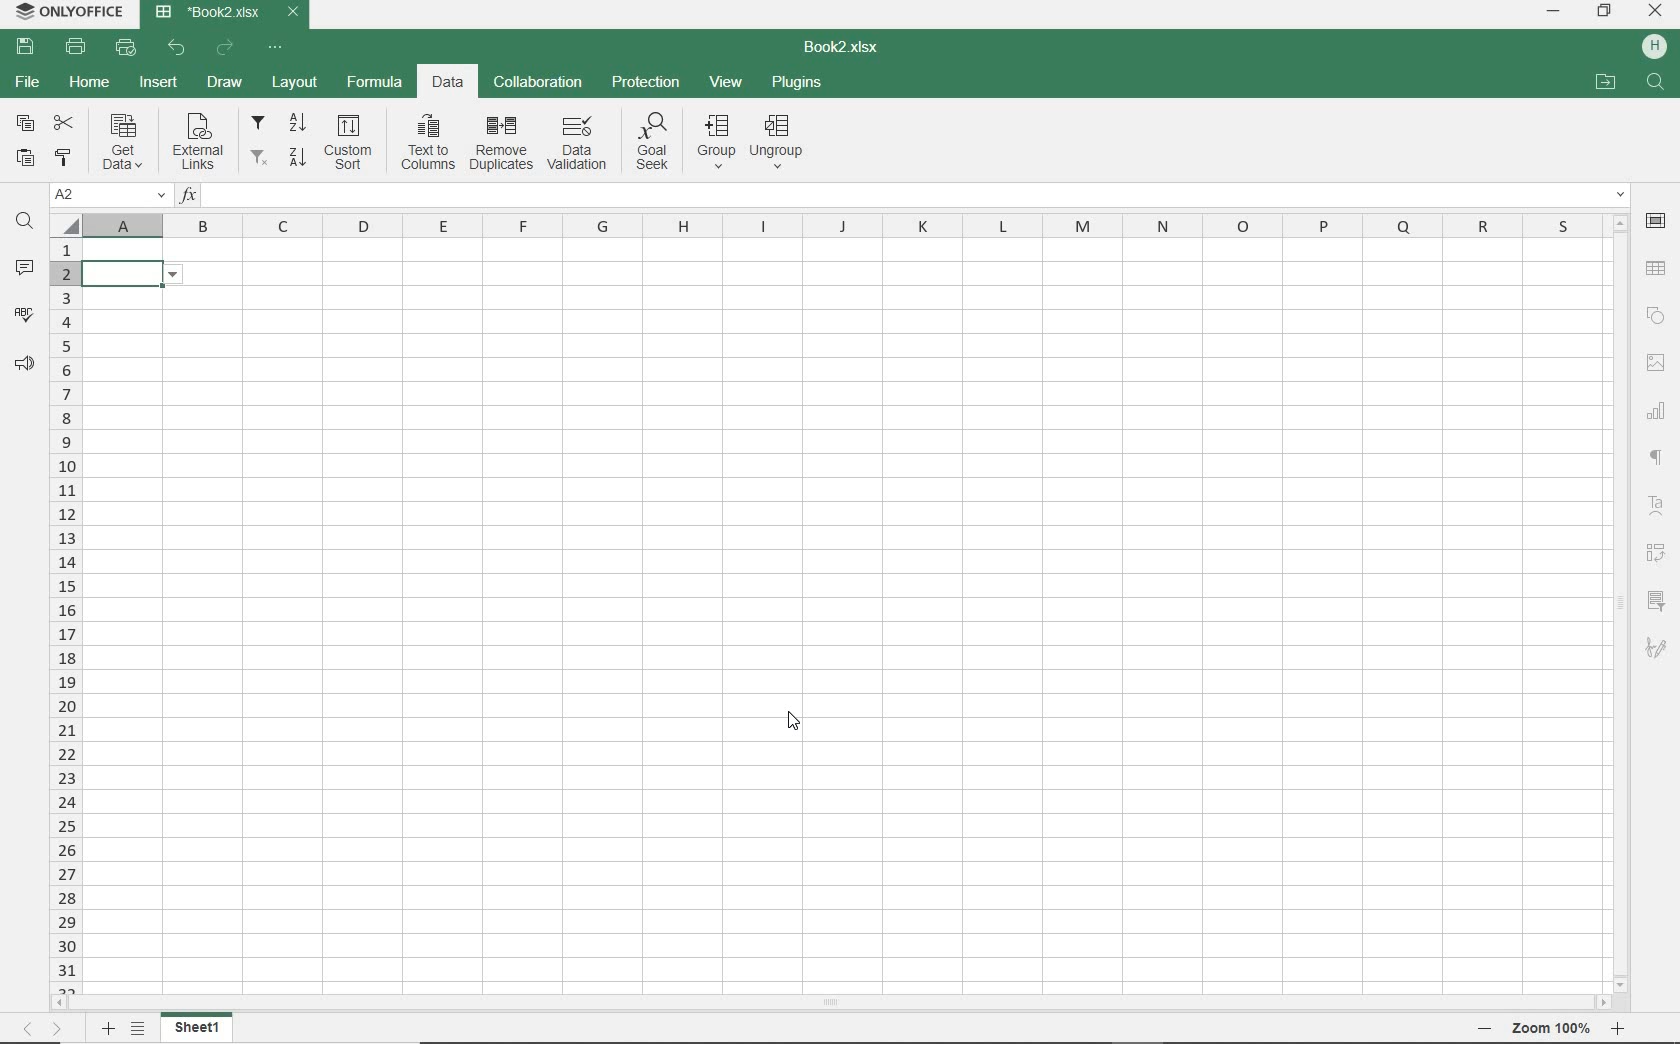 The image size is (1680, 1044). Describe the element at coordinates (298, 160) in the screenshot. I see `sort descending` at that location.